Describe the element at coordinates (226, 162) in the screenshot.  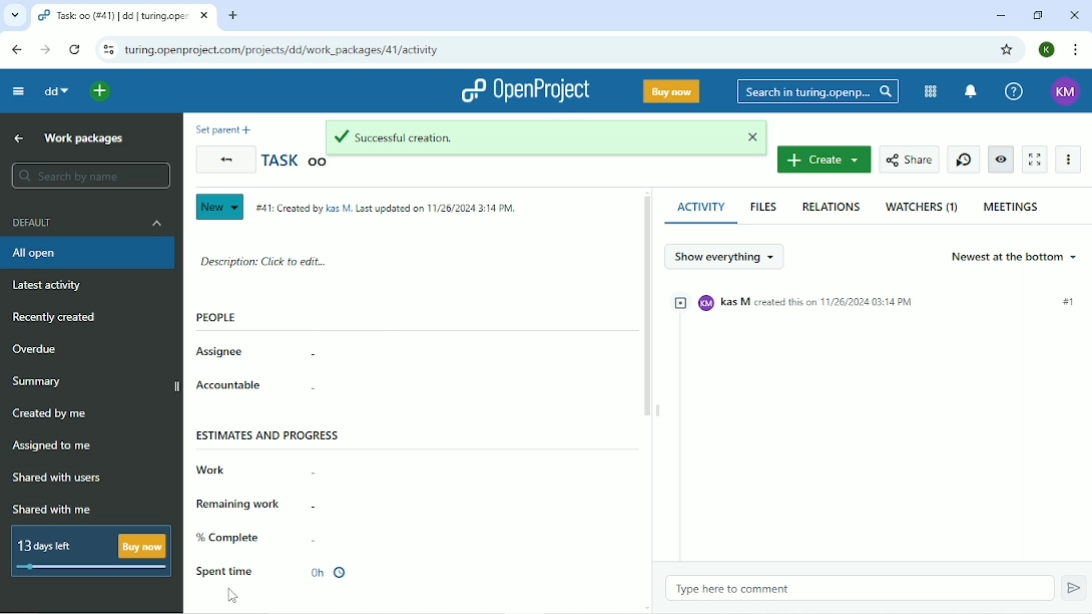
I see `Back` at that location.